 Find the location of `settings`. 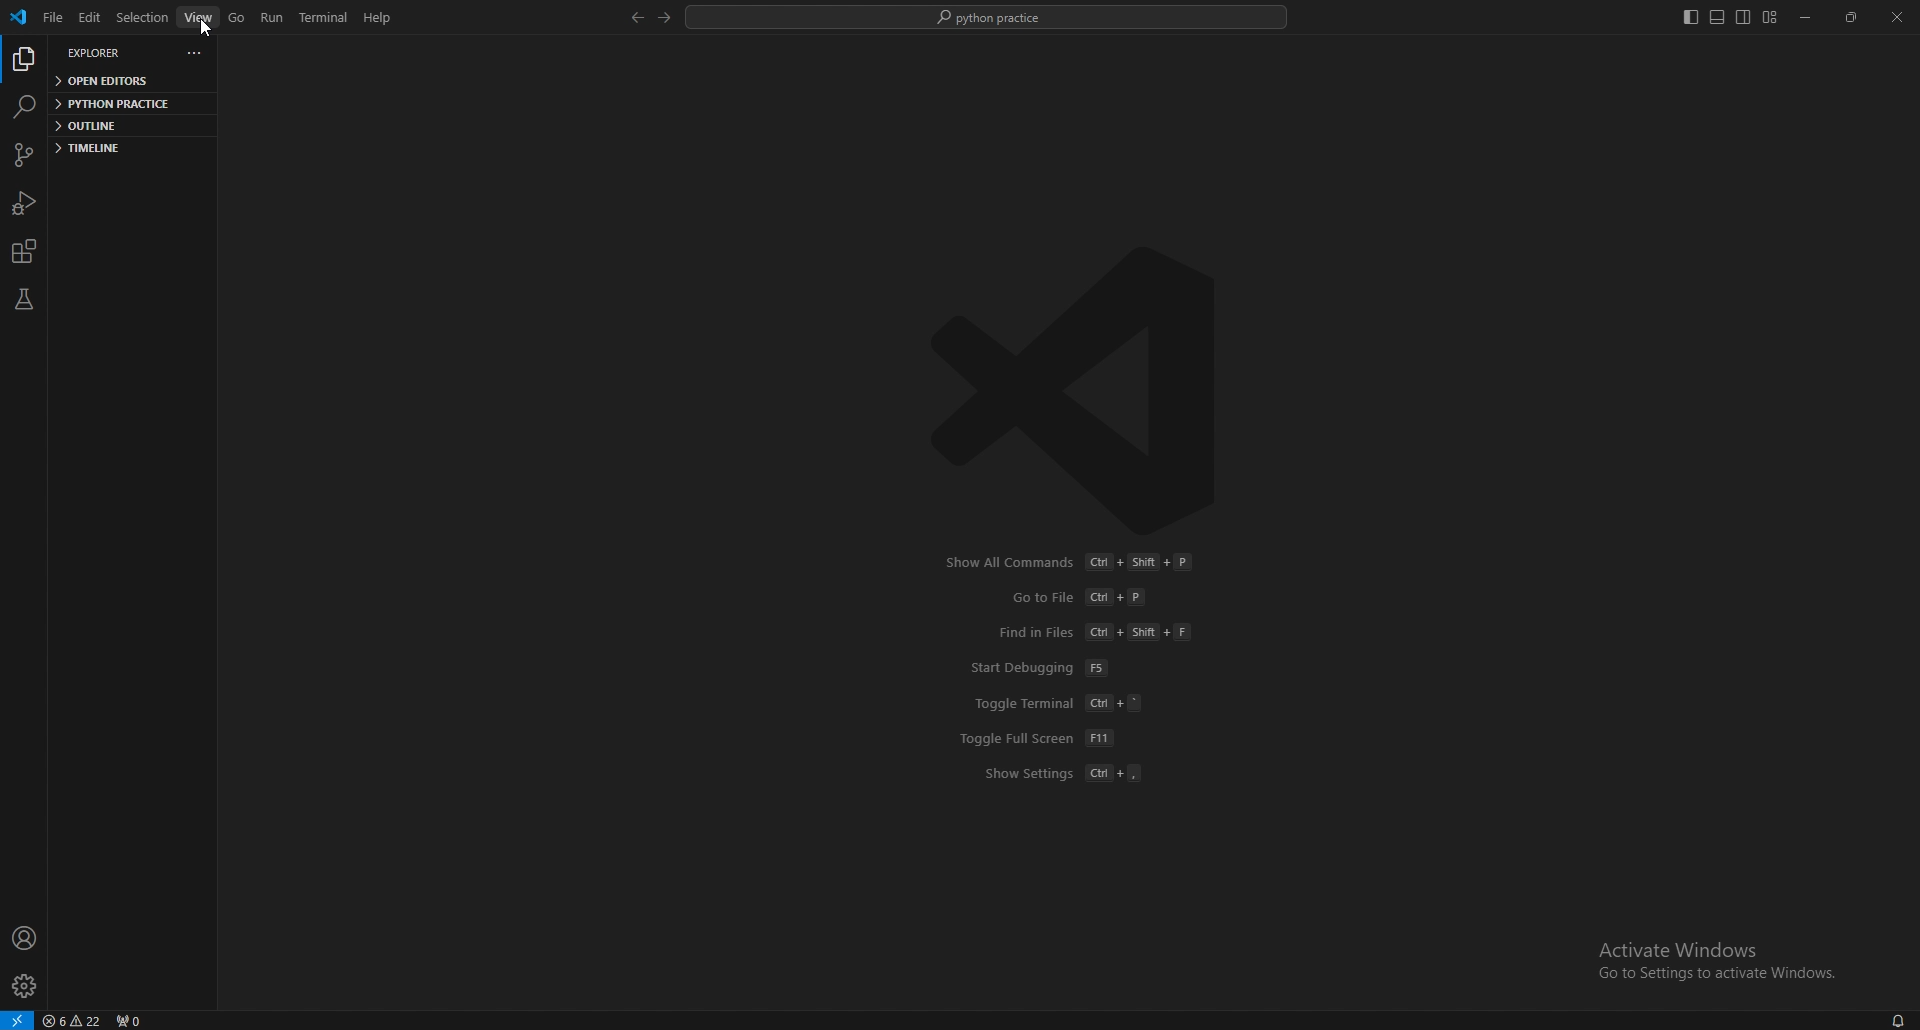

settings is located at coordinates (25, 986).